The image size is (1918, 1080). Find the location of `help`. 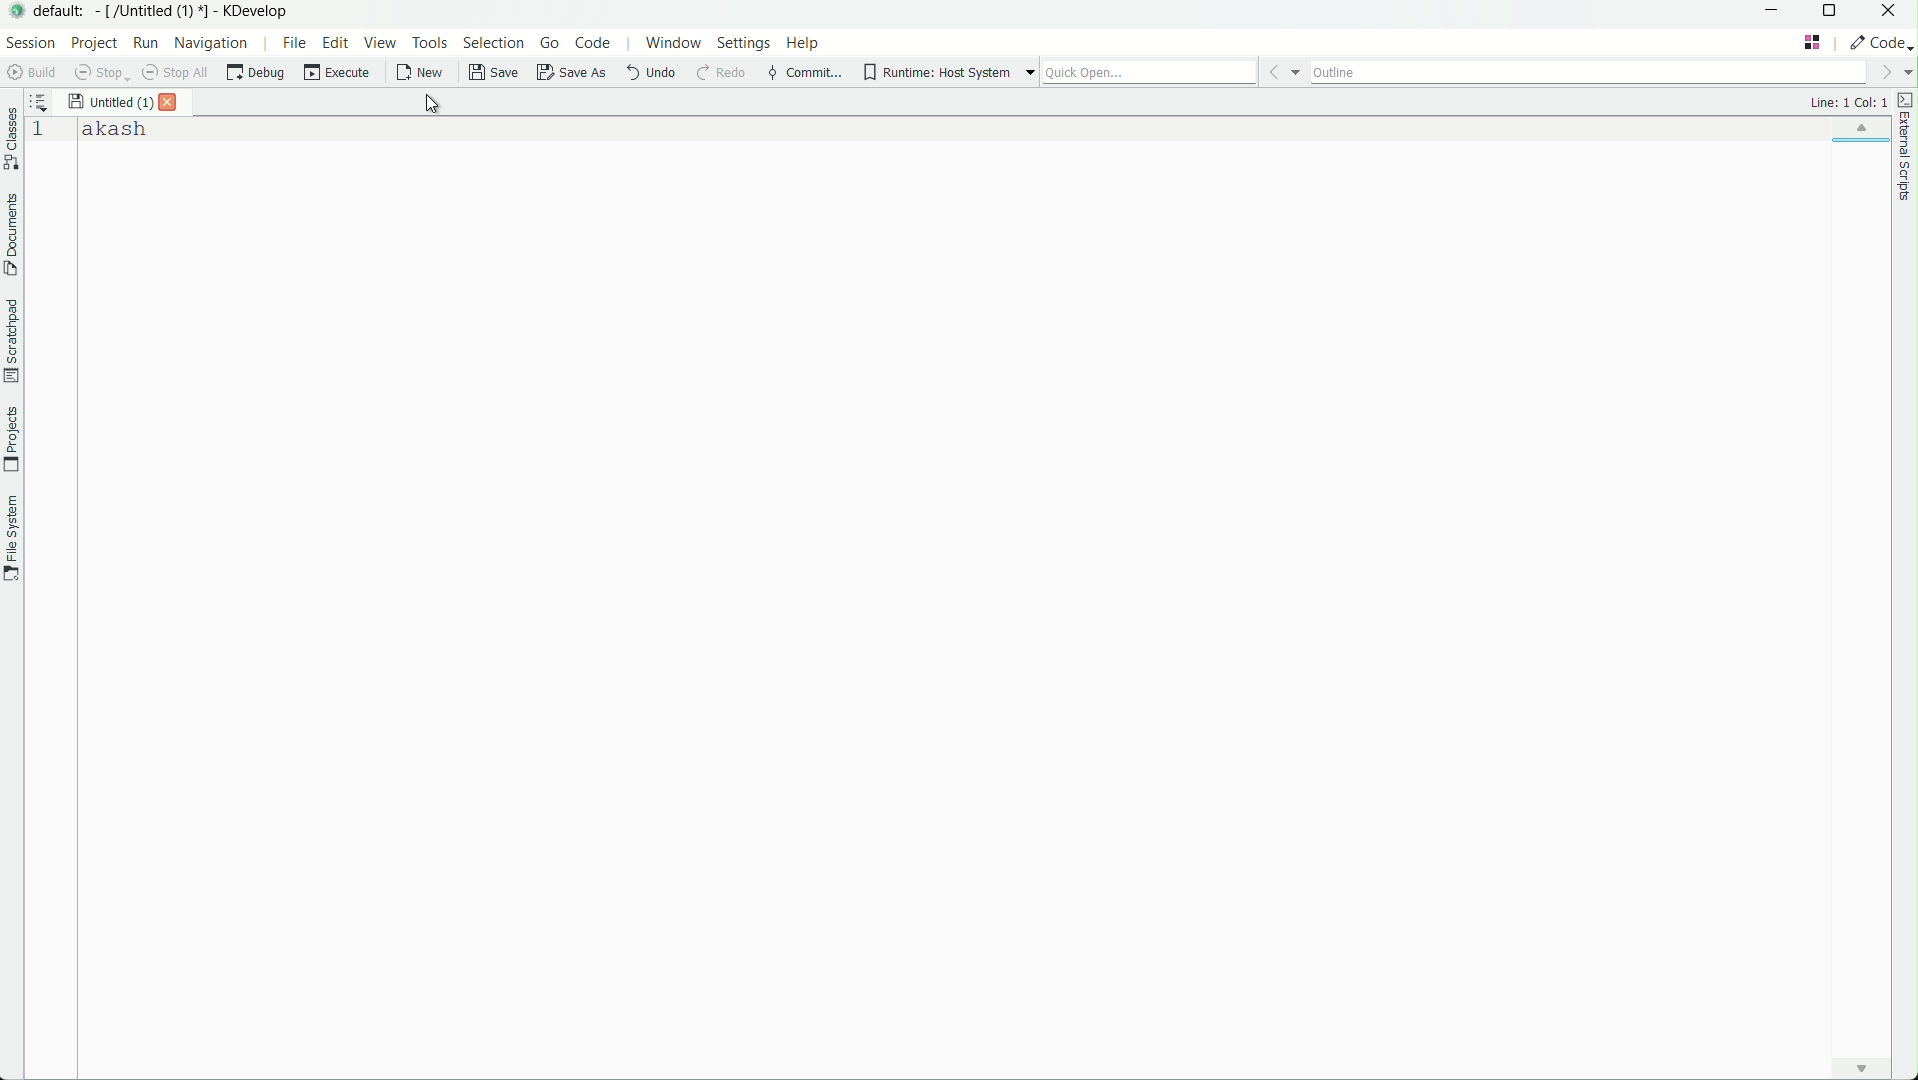

help is located at coordinates (801, 43).